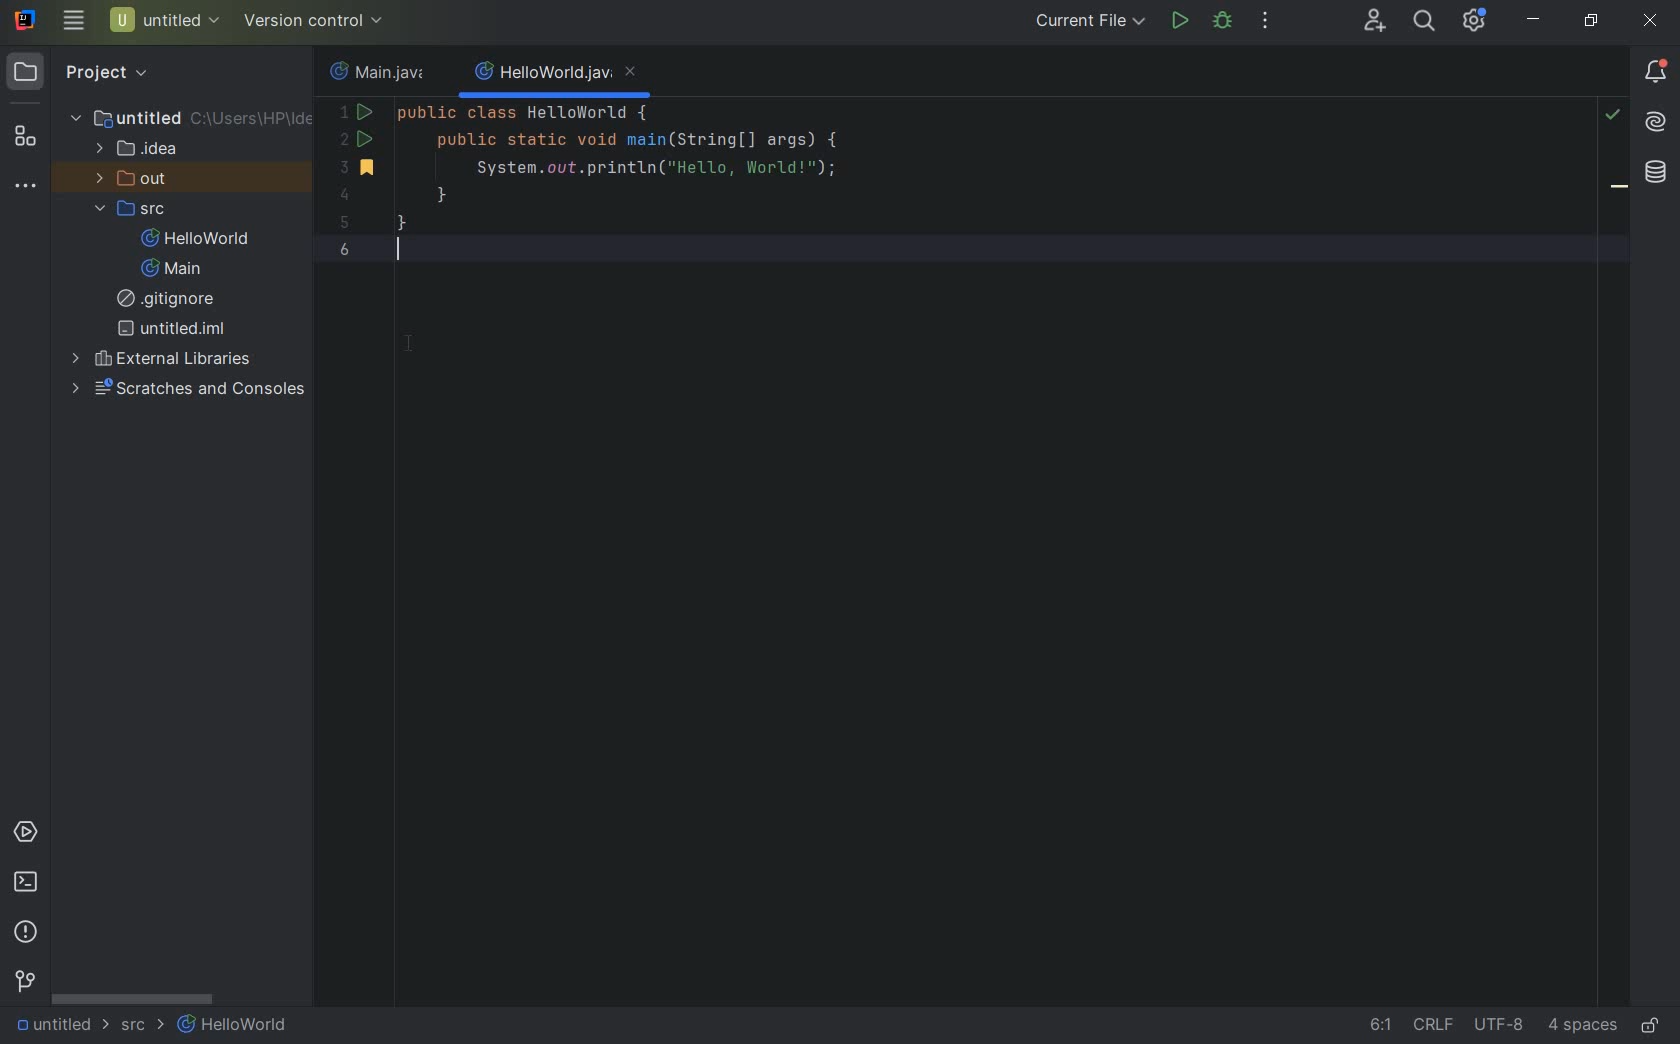 This screenshot has width=1680, height=1044. I want to click on helloworld, so click(195, 240).